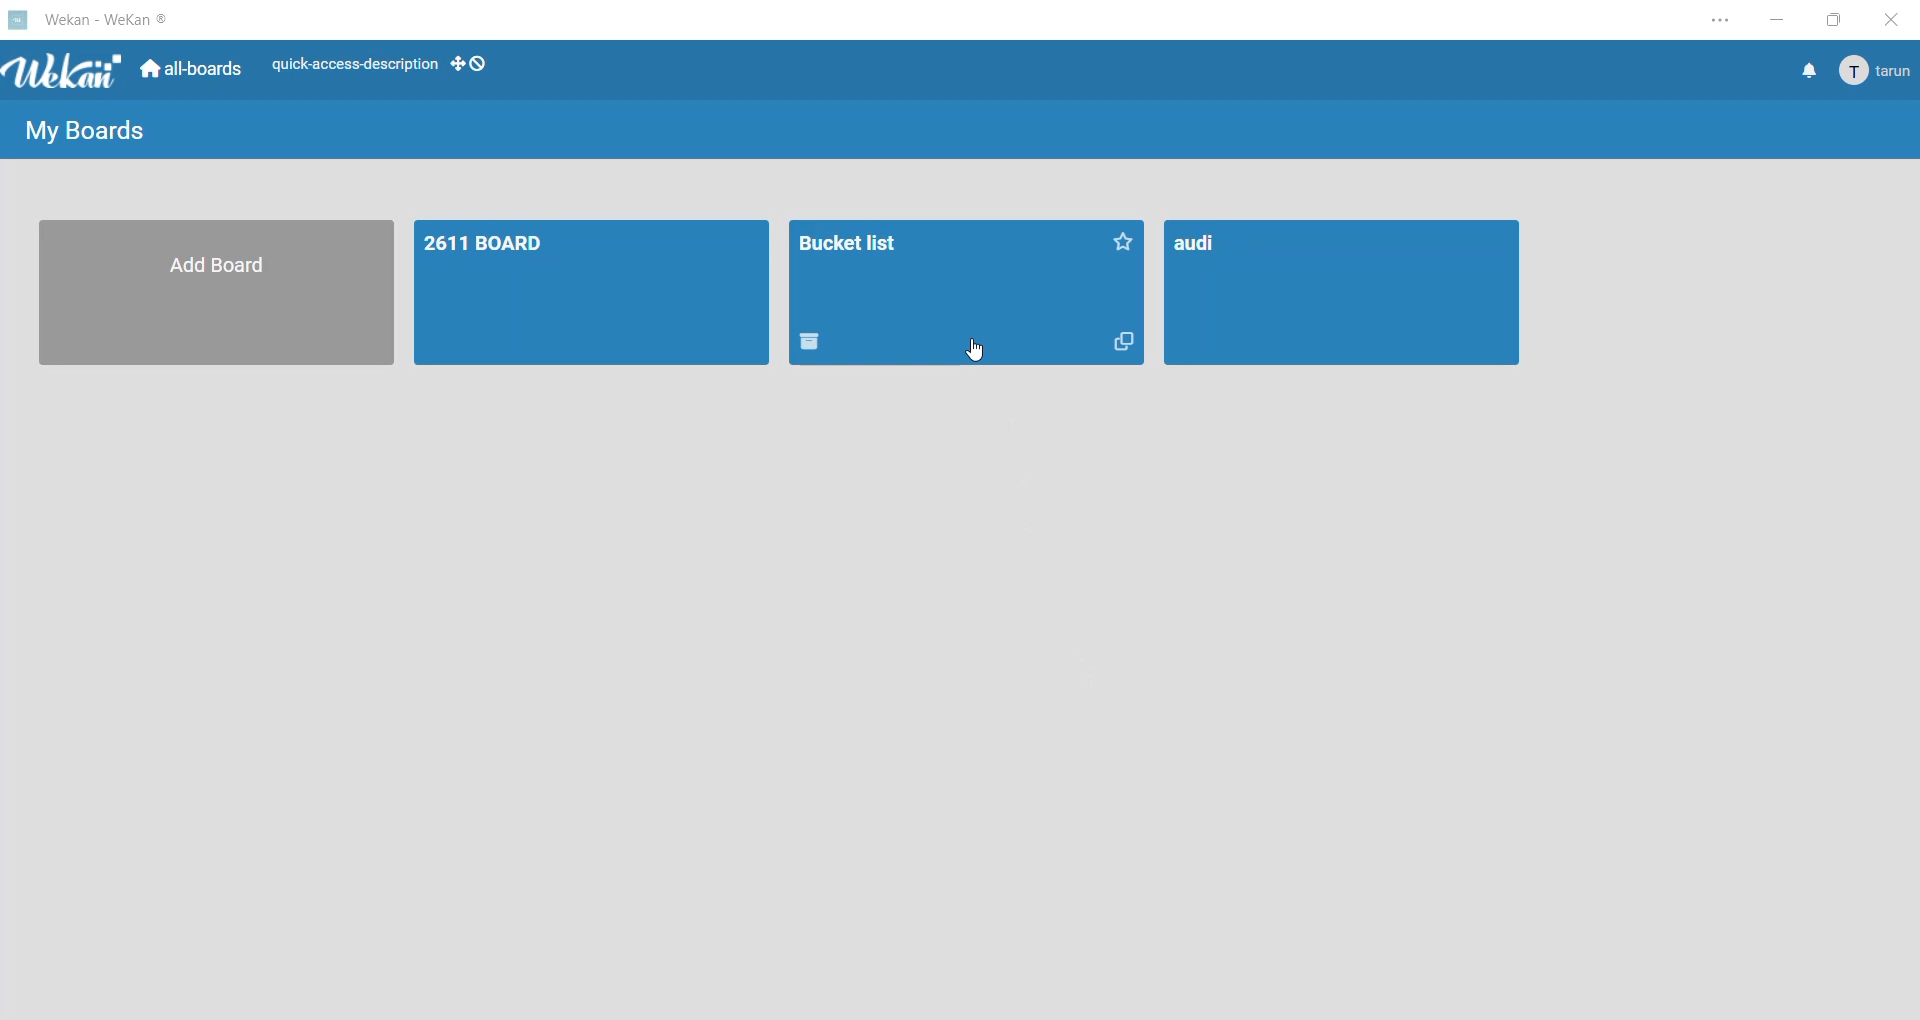 This screenshot has height=1020, width=1920. Describe the element at coordinates (1799, 72) in the screenshot. I see `notifications` at that location.